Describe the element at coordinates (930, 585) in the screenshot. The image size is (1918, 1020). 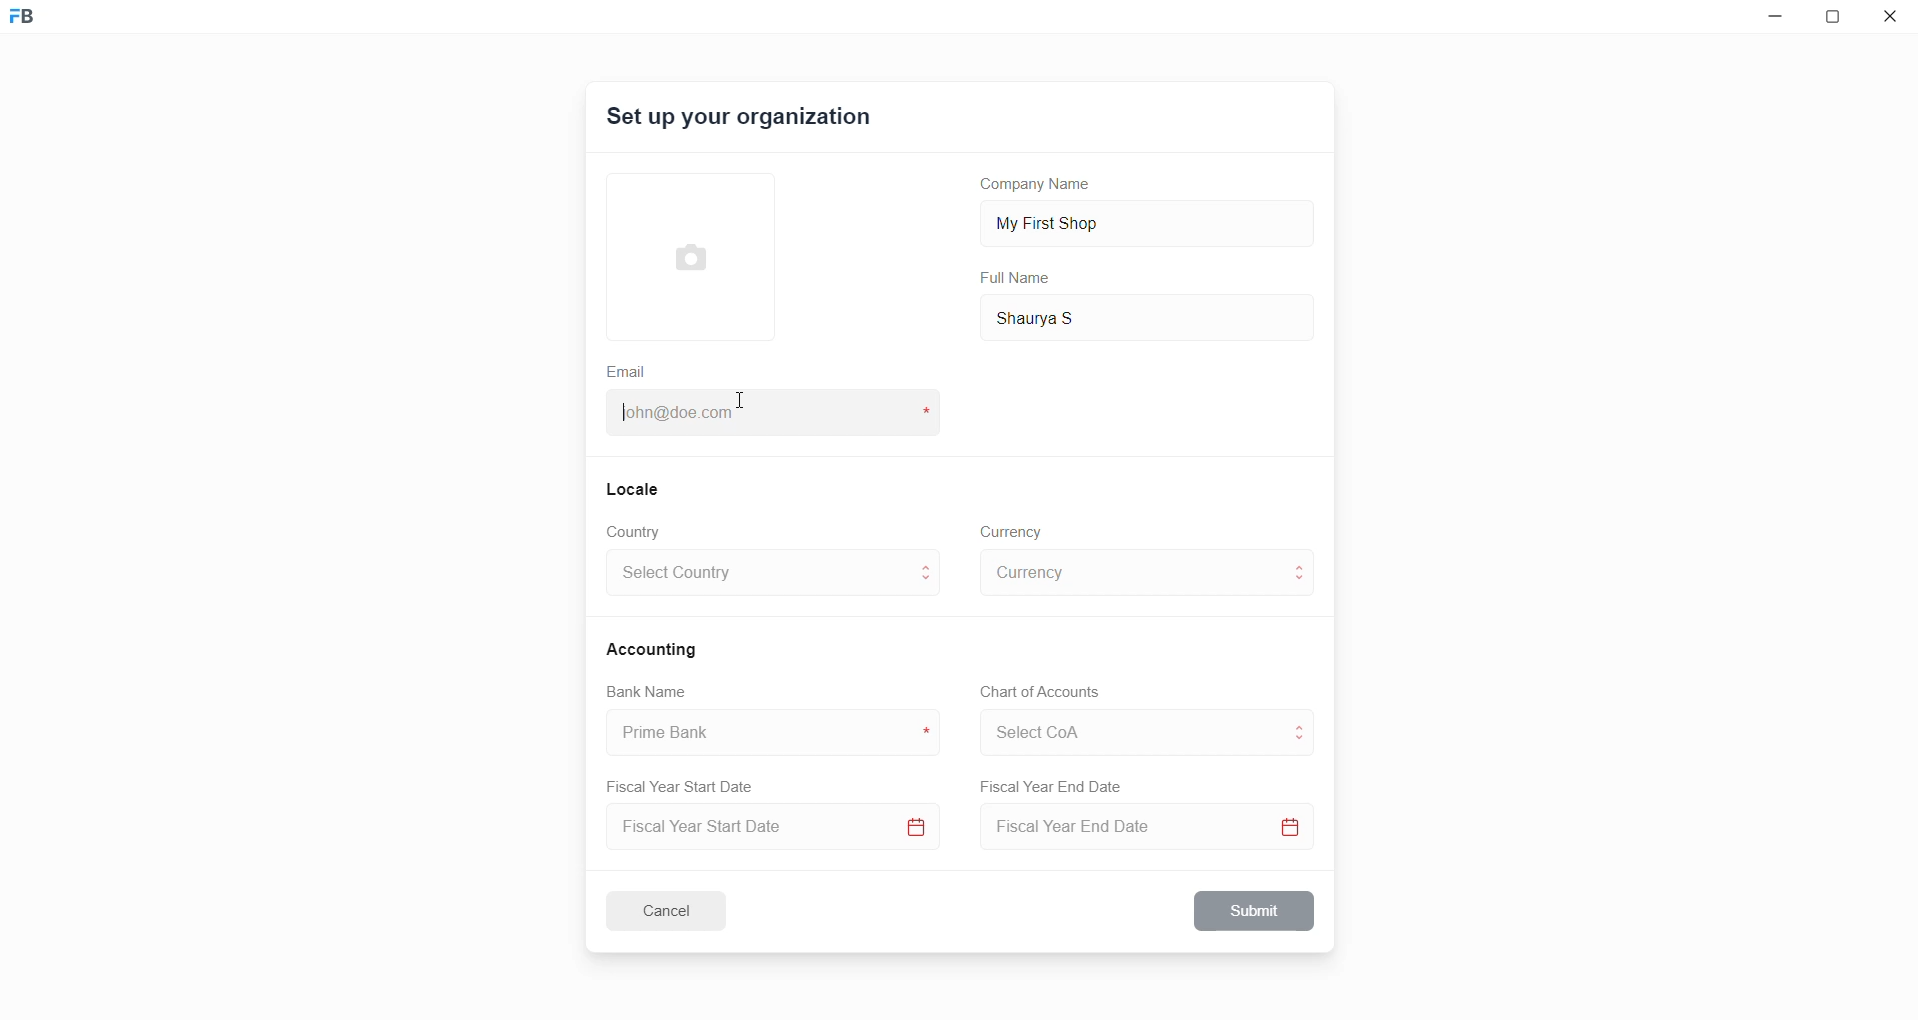
I see `move to below country` at that location.